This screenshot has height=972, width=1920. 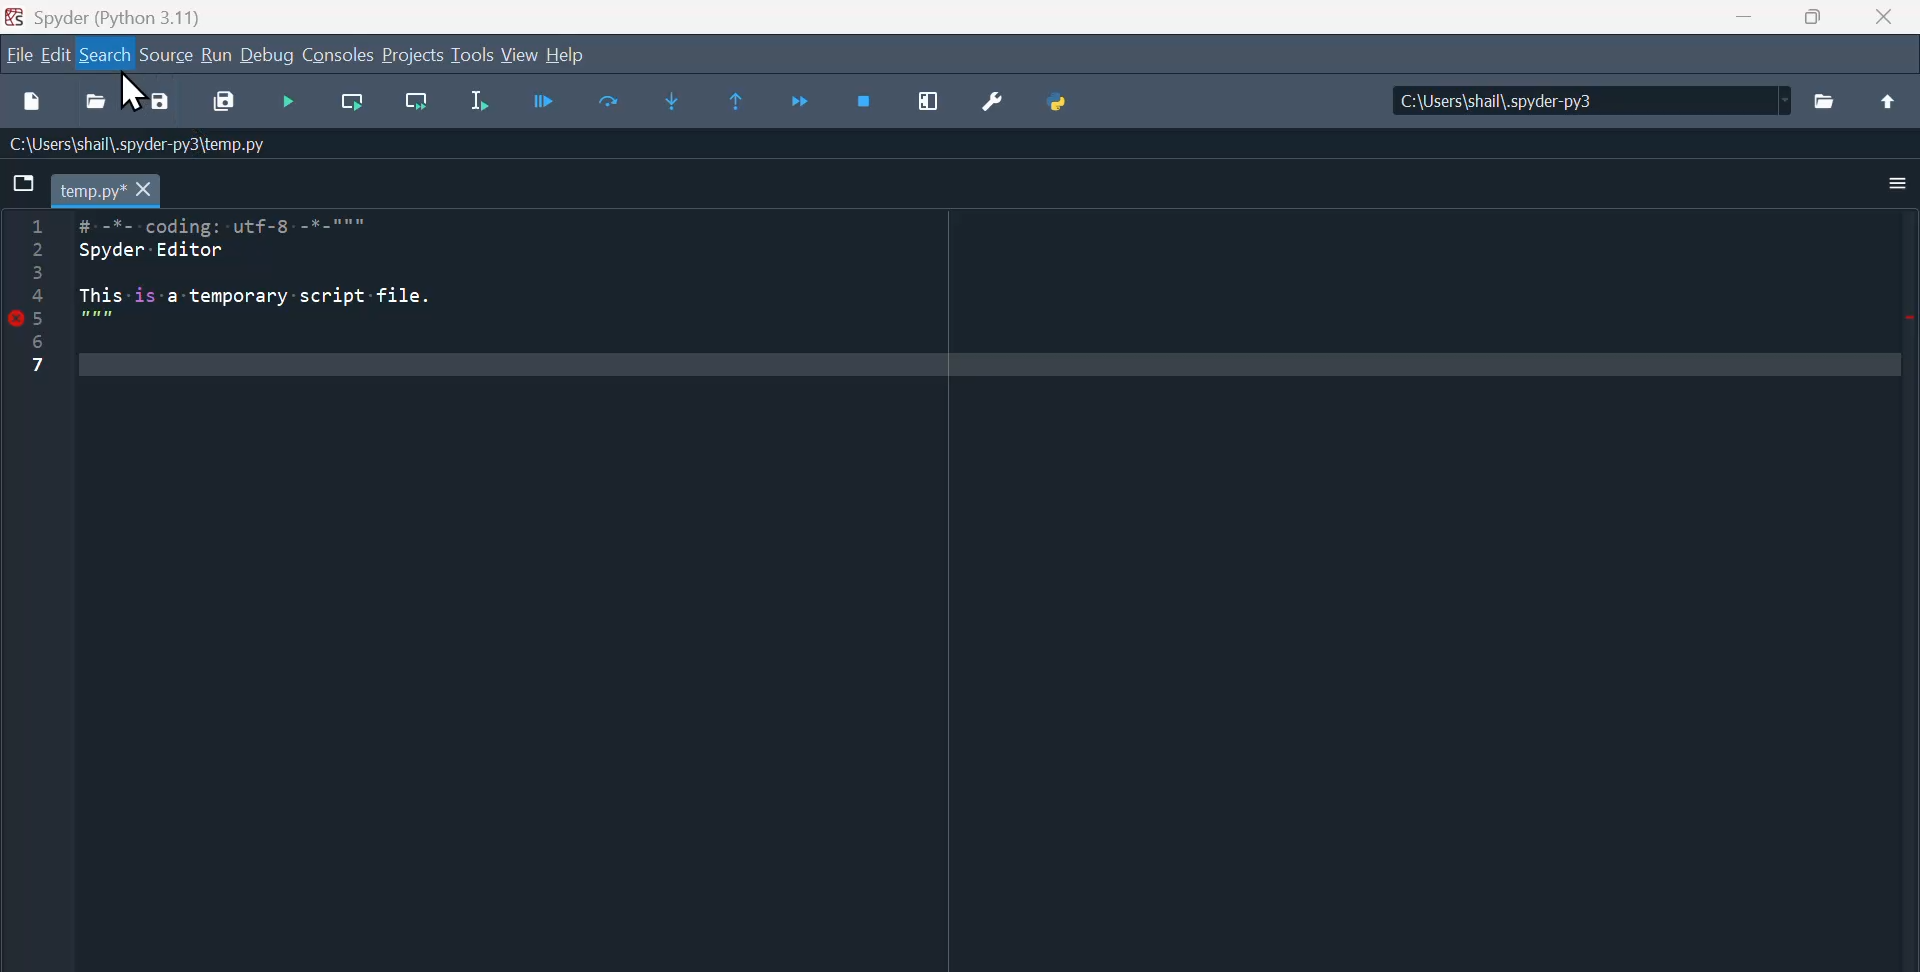 What do you see at coordinates (474, 104) in the screenshot?
I see `Run selection` at bounding box center [474, 104].